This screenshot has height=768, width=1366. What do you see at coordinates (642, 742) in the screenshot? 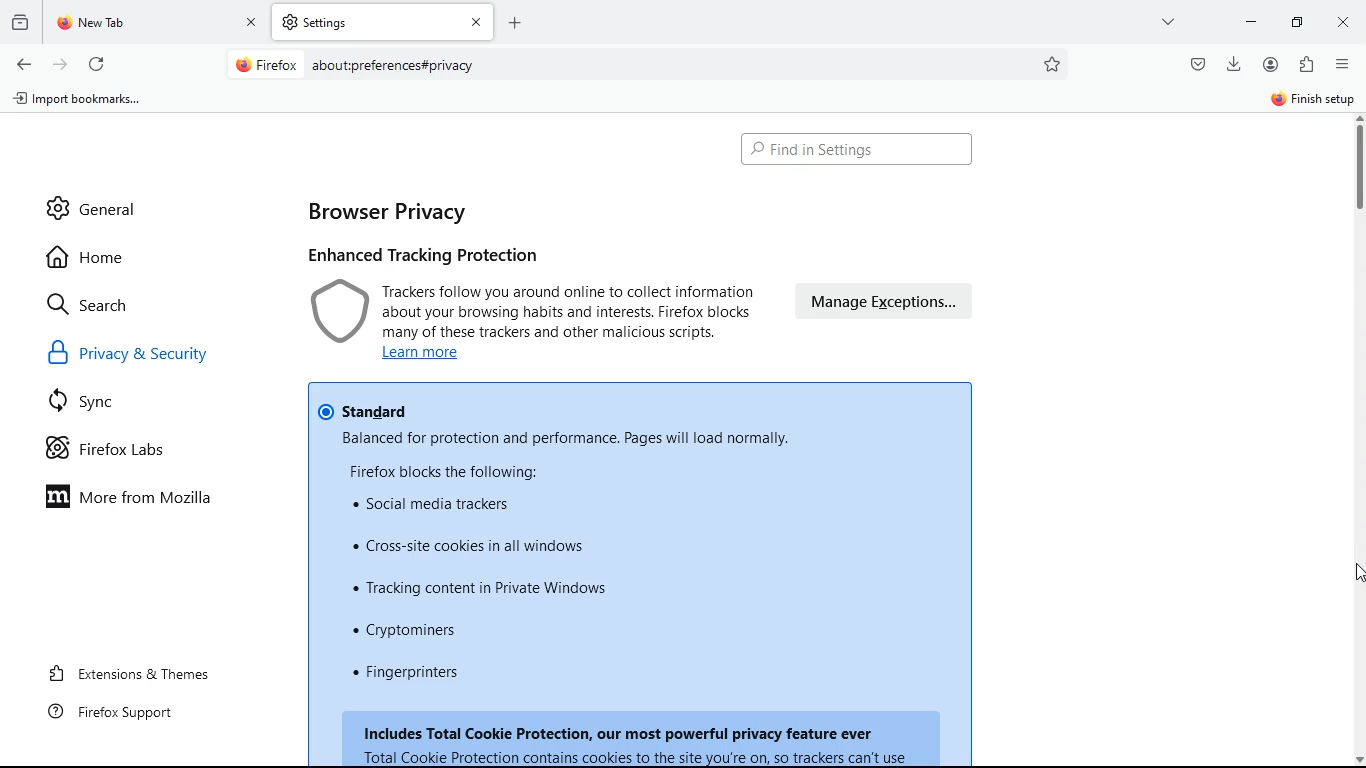
I see `| Includes Total Cookie Protection, our most powerful privacy feature ever` at bounding box center [642, 742].